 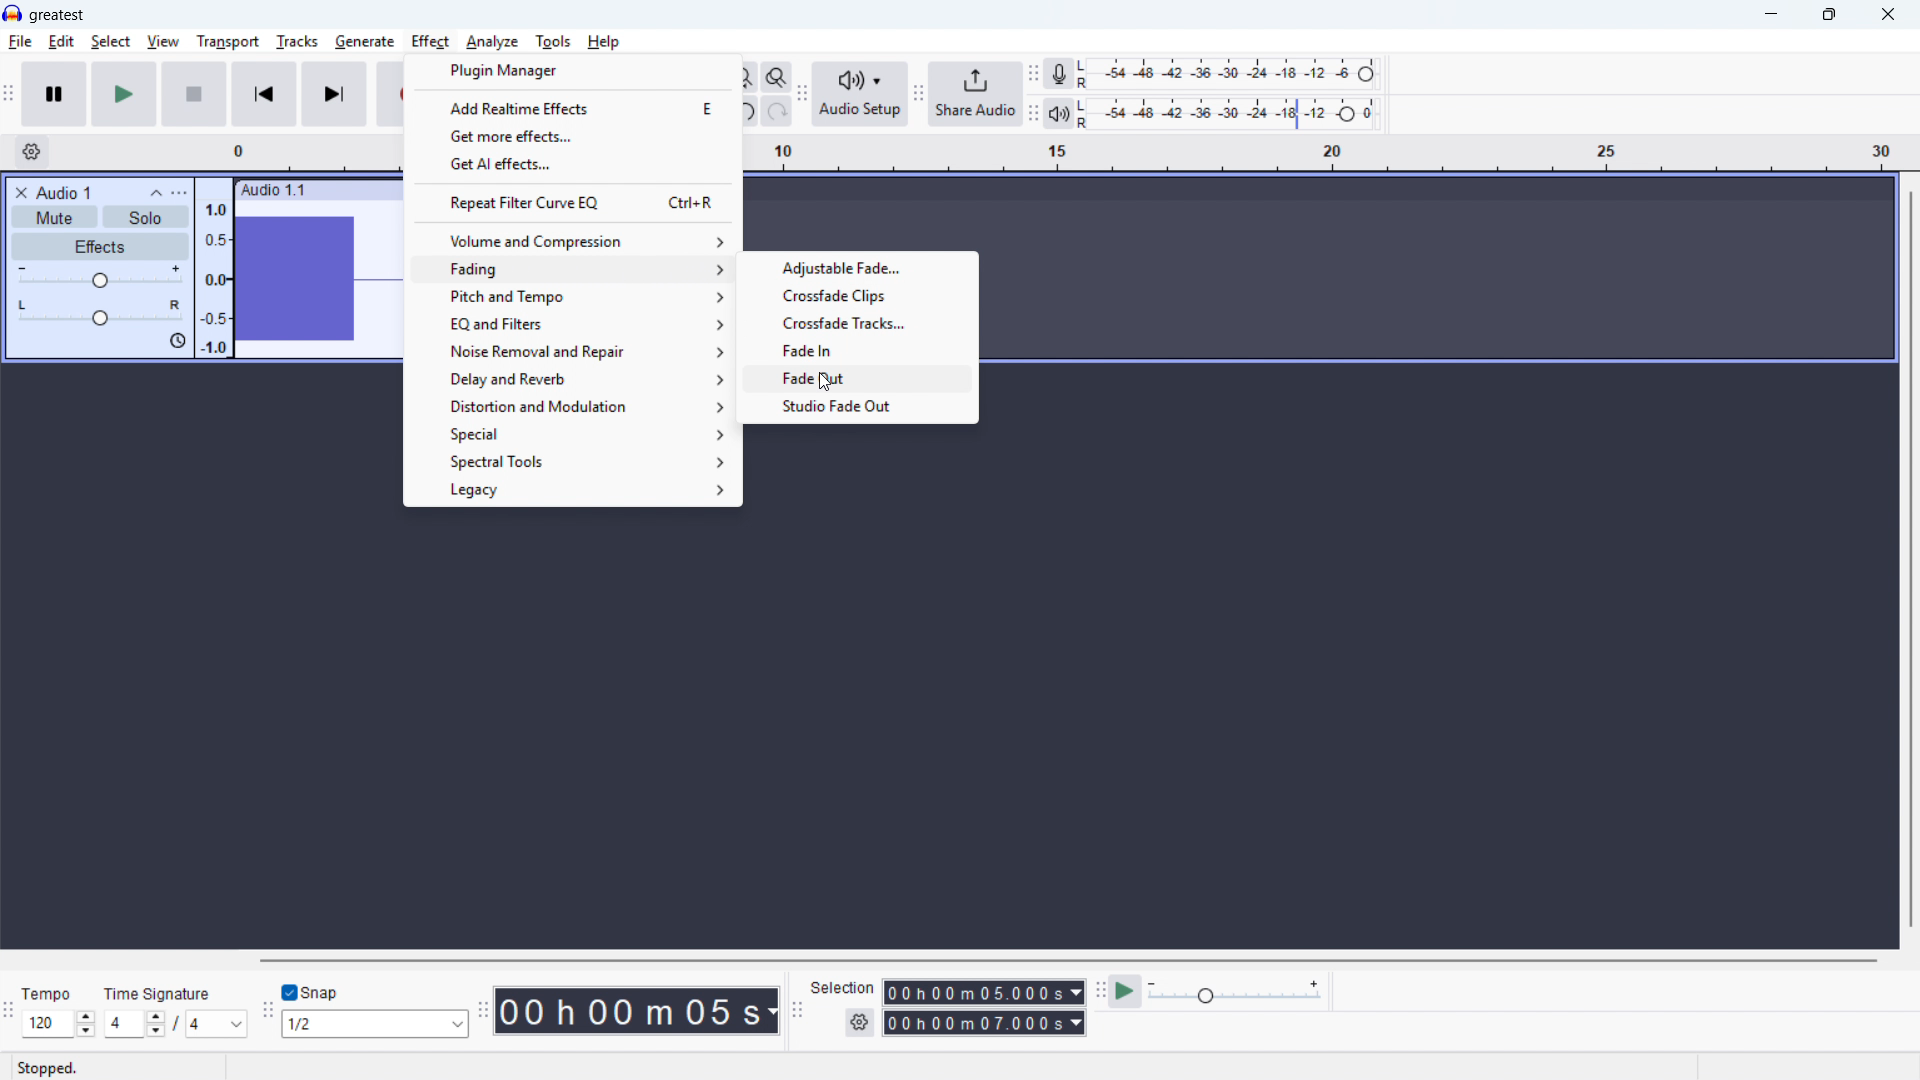 What do you see at coordinates (572, 107) in the screenshot?
I see `Add real time effects ` at bounding box center [572, 107].